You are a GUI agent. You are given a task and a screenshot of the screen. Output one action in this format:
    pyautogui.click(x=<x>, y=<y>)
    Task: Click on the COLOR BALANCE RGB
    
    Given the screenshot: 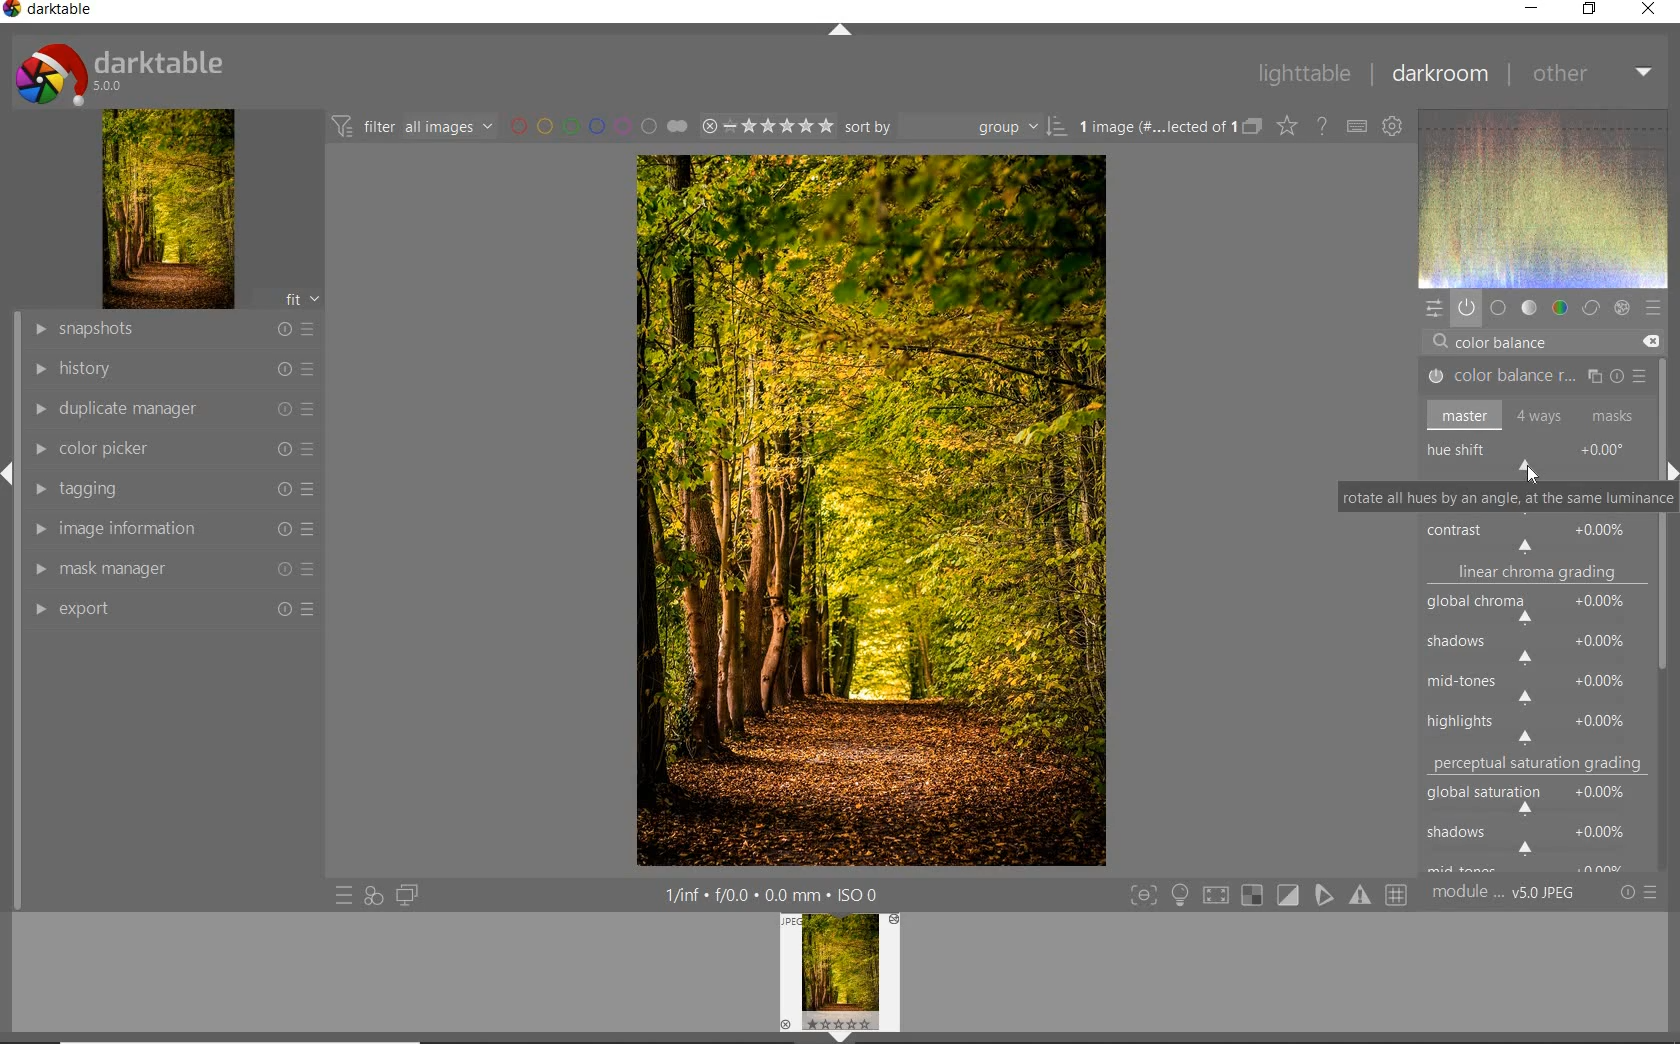 What is the action you would take?
    pyautogui.click(x=1531, y=377)
    